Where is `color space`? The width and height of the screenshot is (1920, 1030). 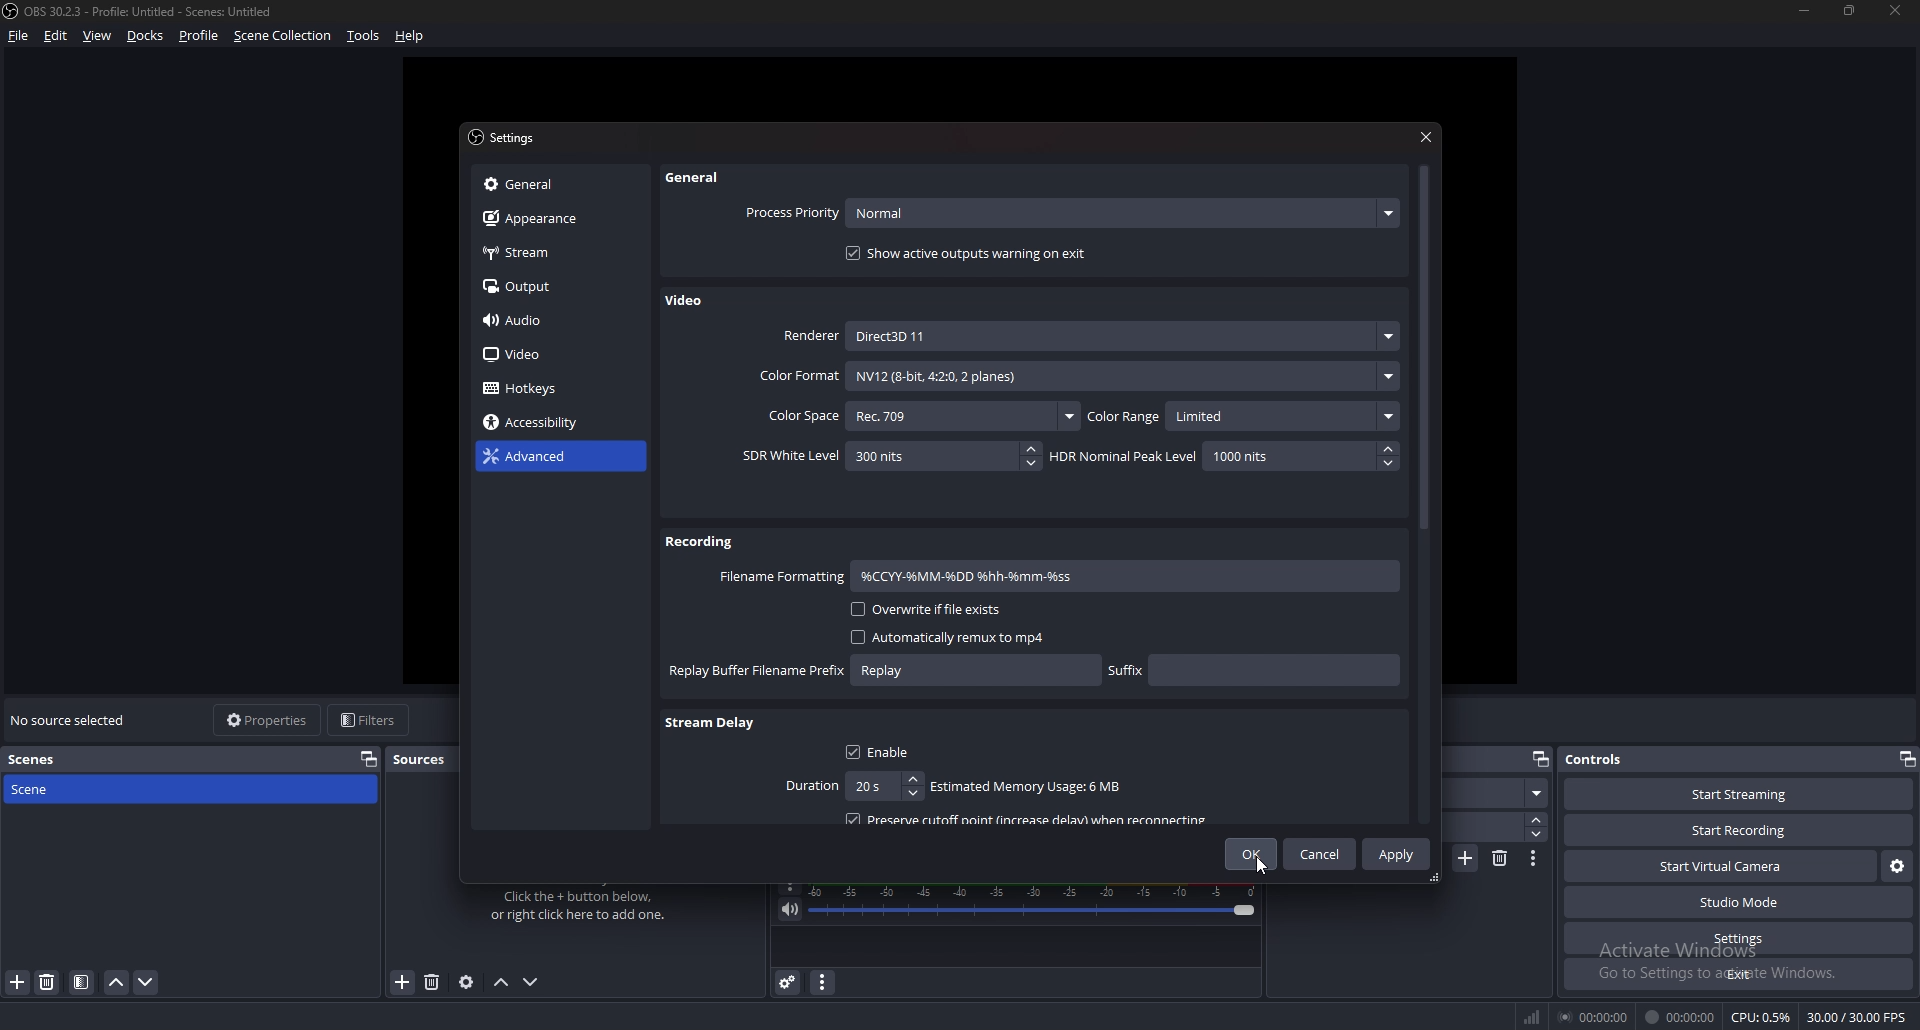 color space is located at coordinates (921, 415).